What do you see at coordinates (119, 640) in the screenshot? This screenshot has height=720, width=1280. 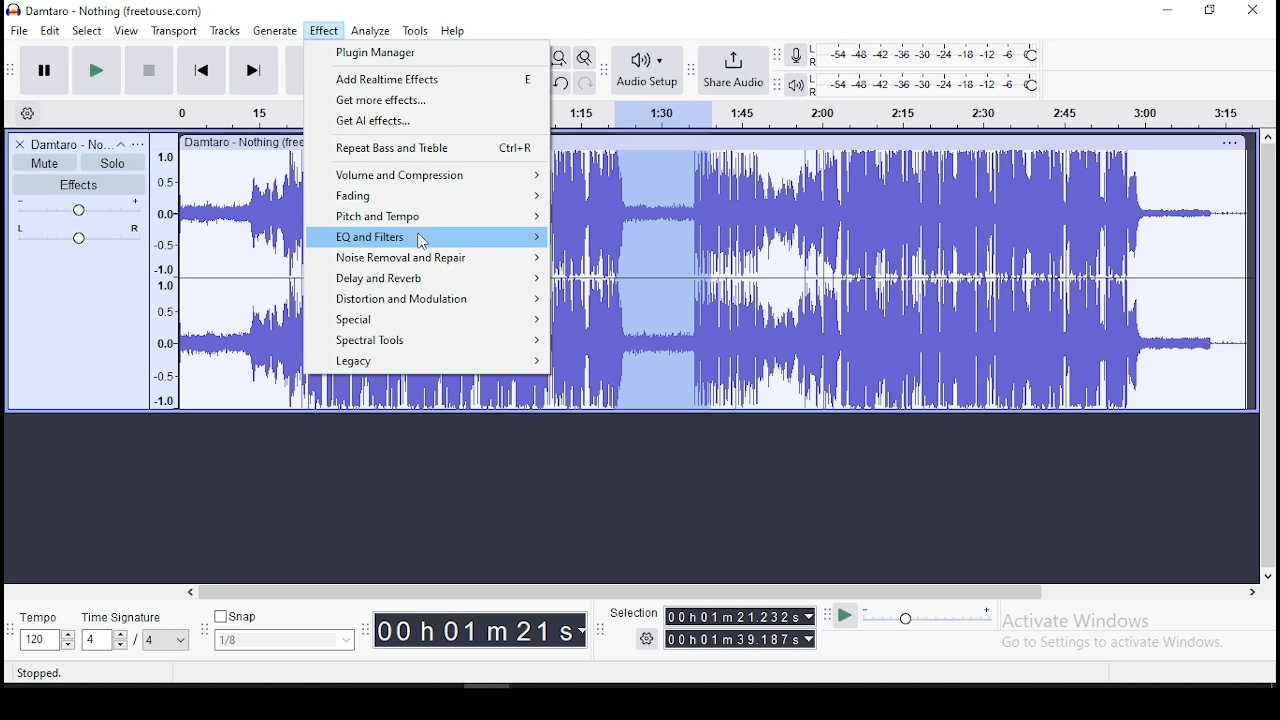 I see `drop down` at bounding box center [119, 640].